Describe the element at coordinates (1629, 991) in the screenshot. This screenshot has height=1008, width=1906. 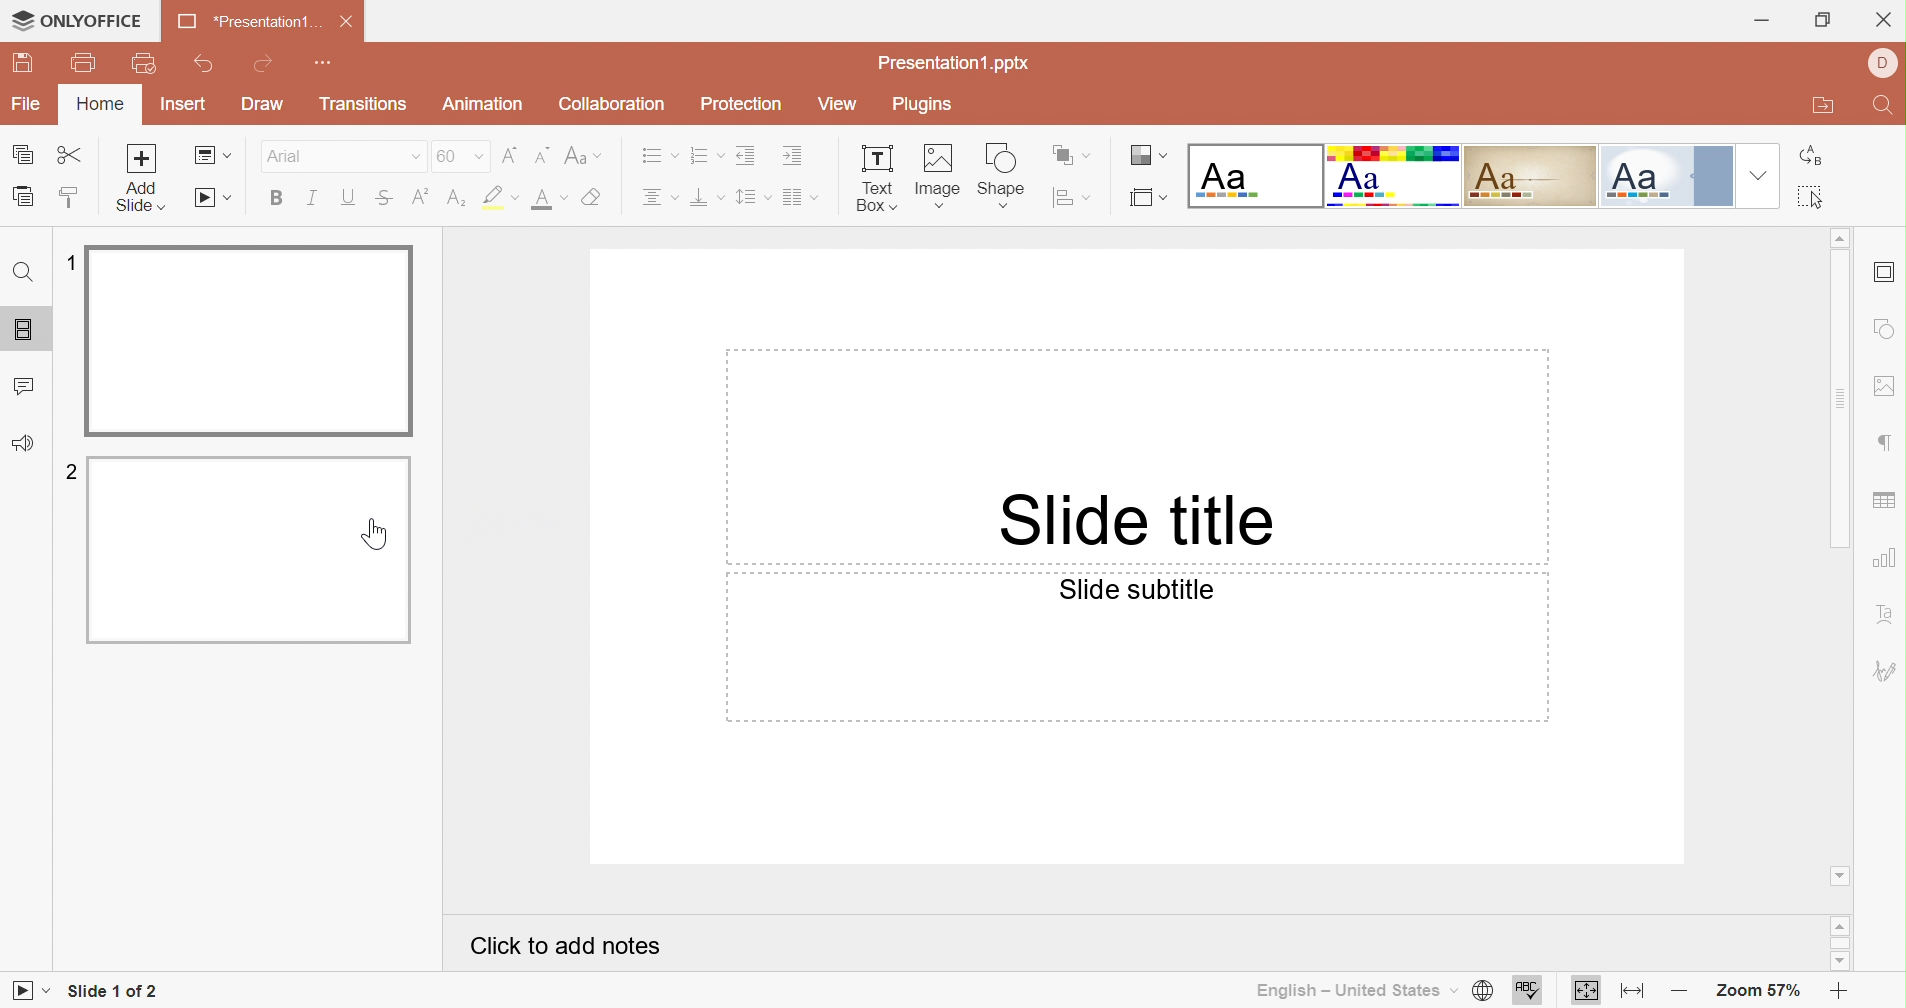
I see `Fit to width` at that location.